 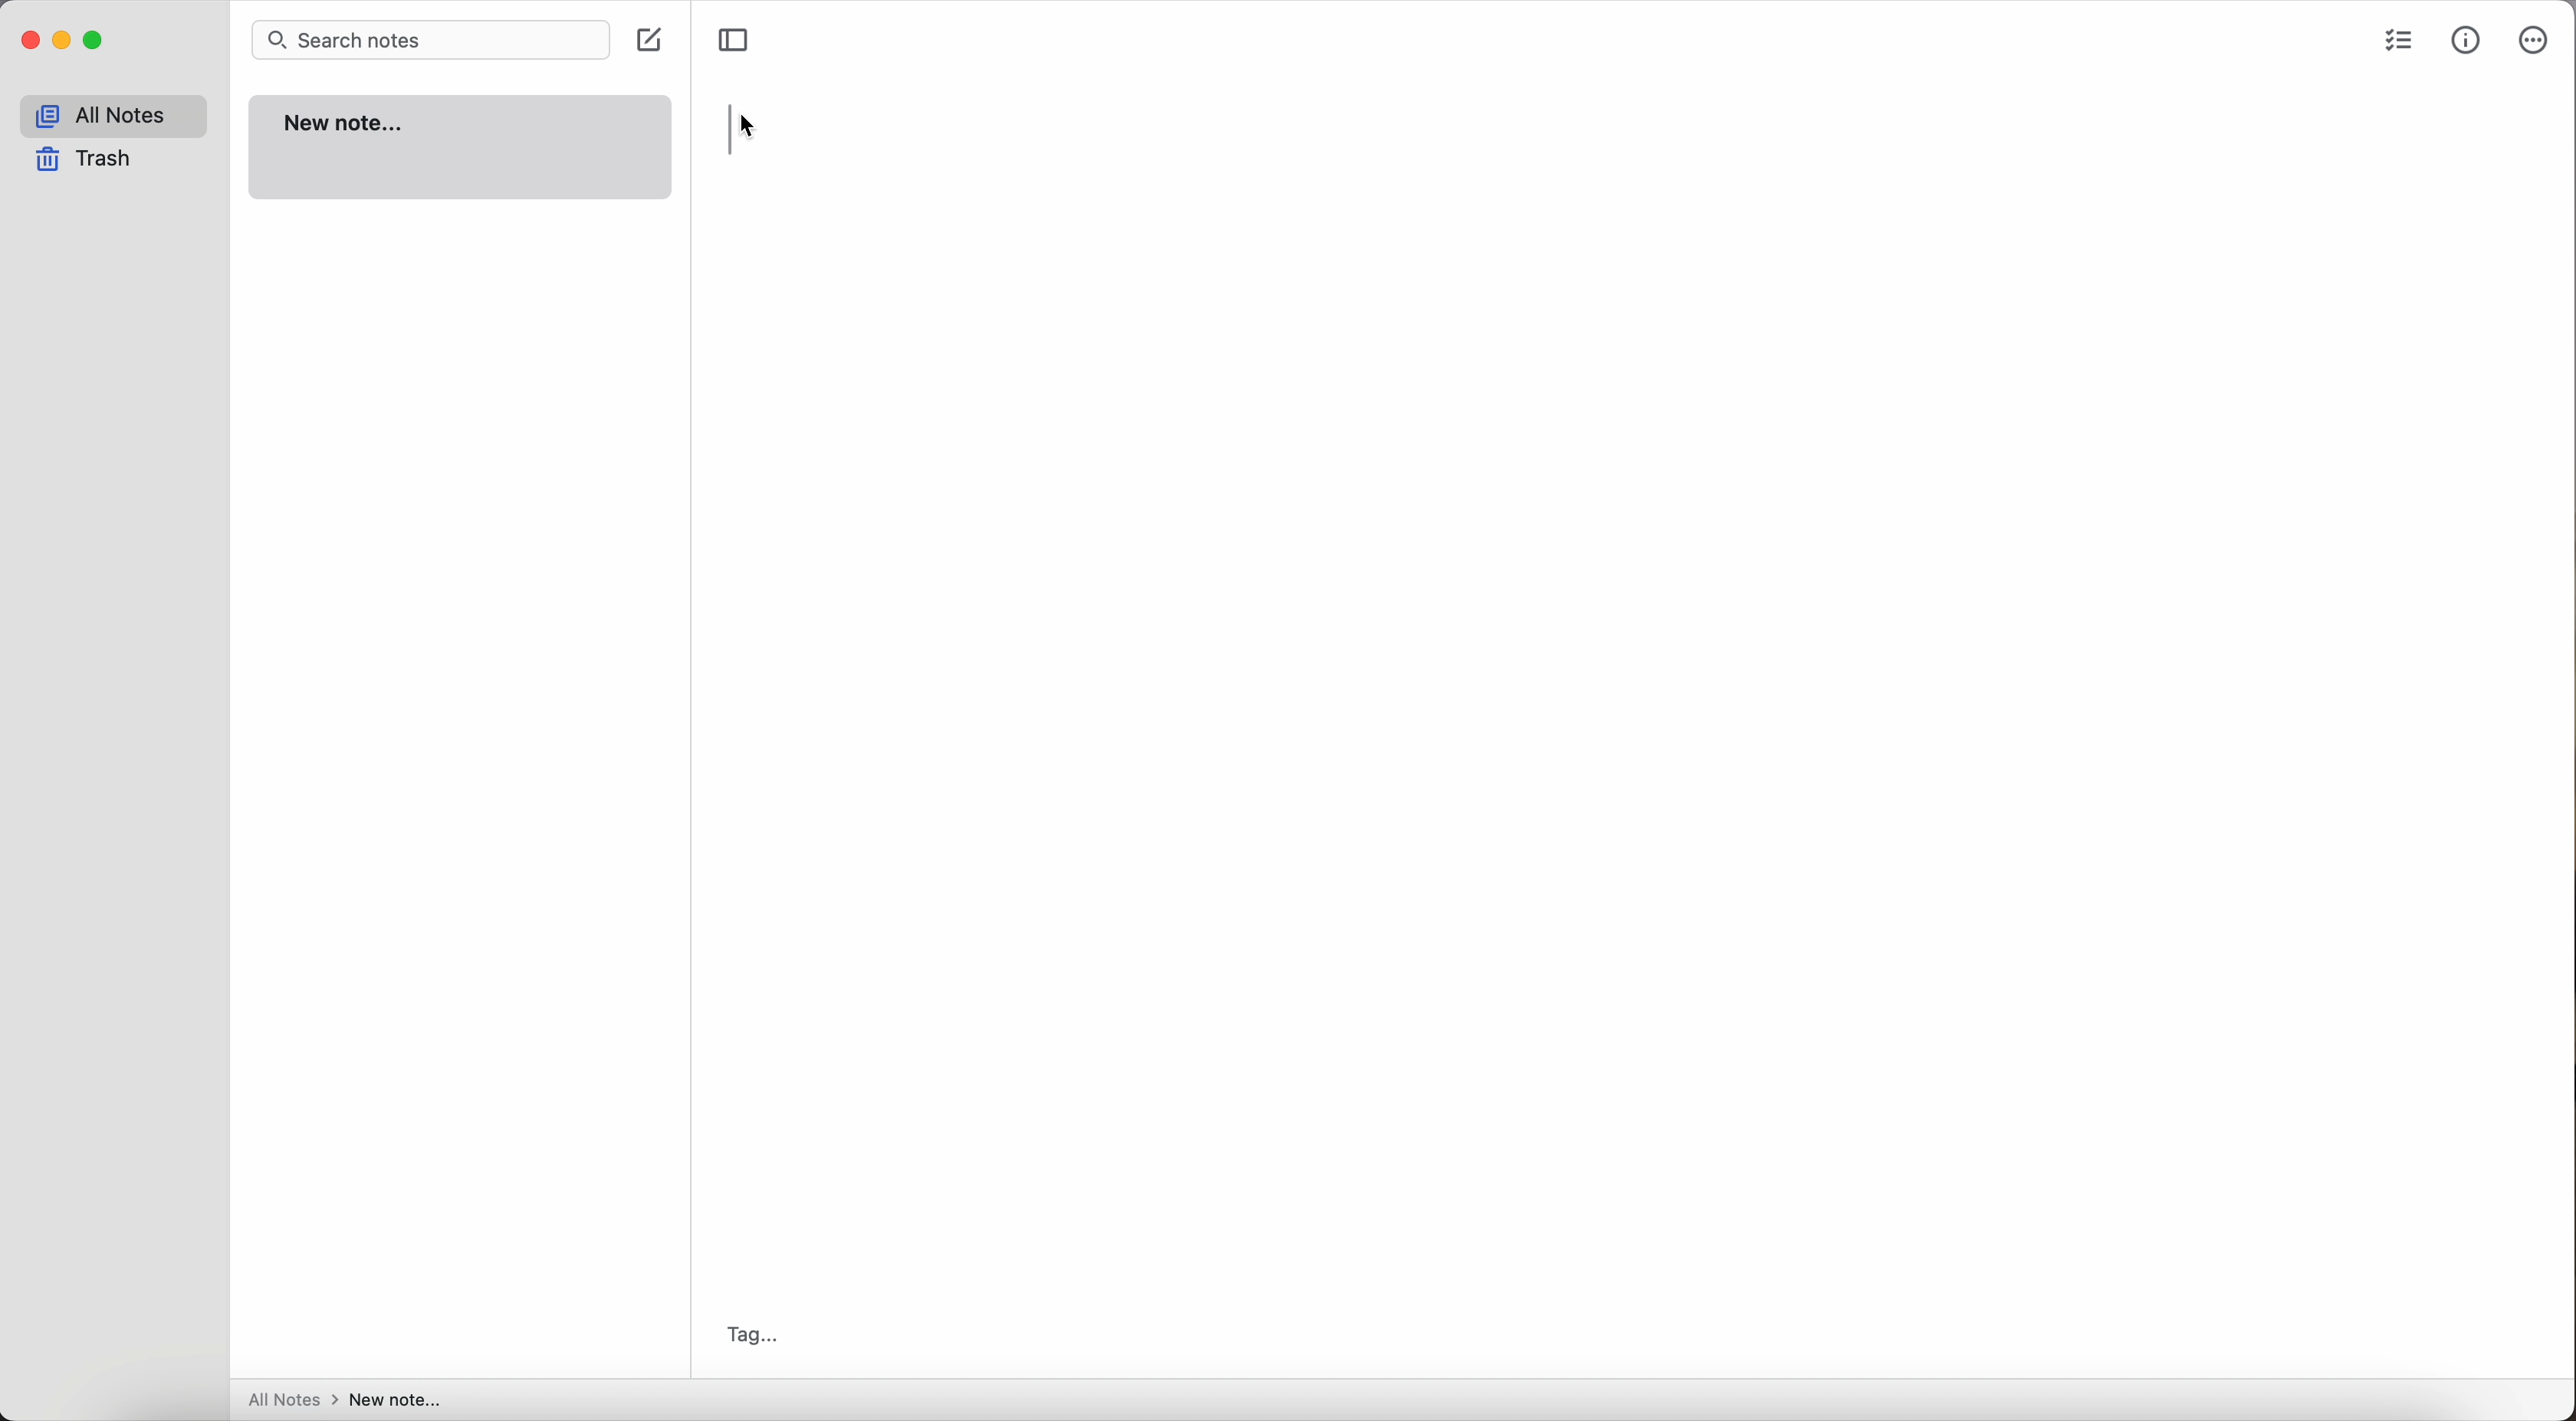 I want to click on trash, so click(x=84, y=161).